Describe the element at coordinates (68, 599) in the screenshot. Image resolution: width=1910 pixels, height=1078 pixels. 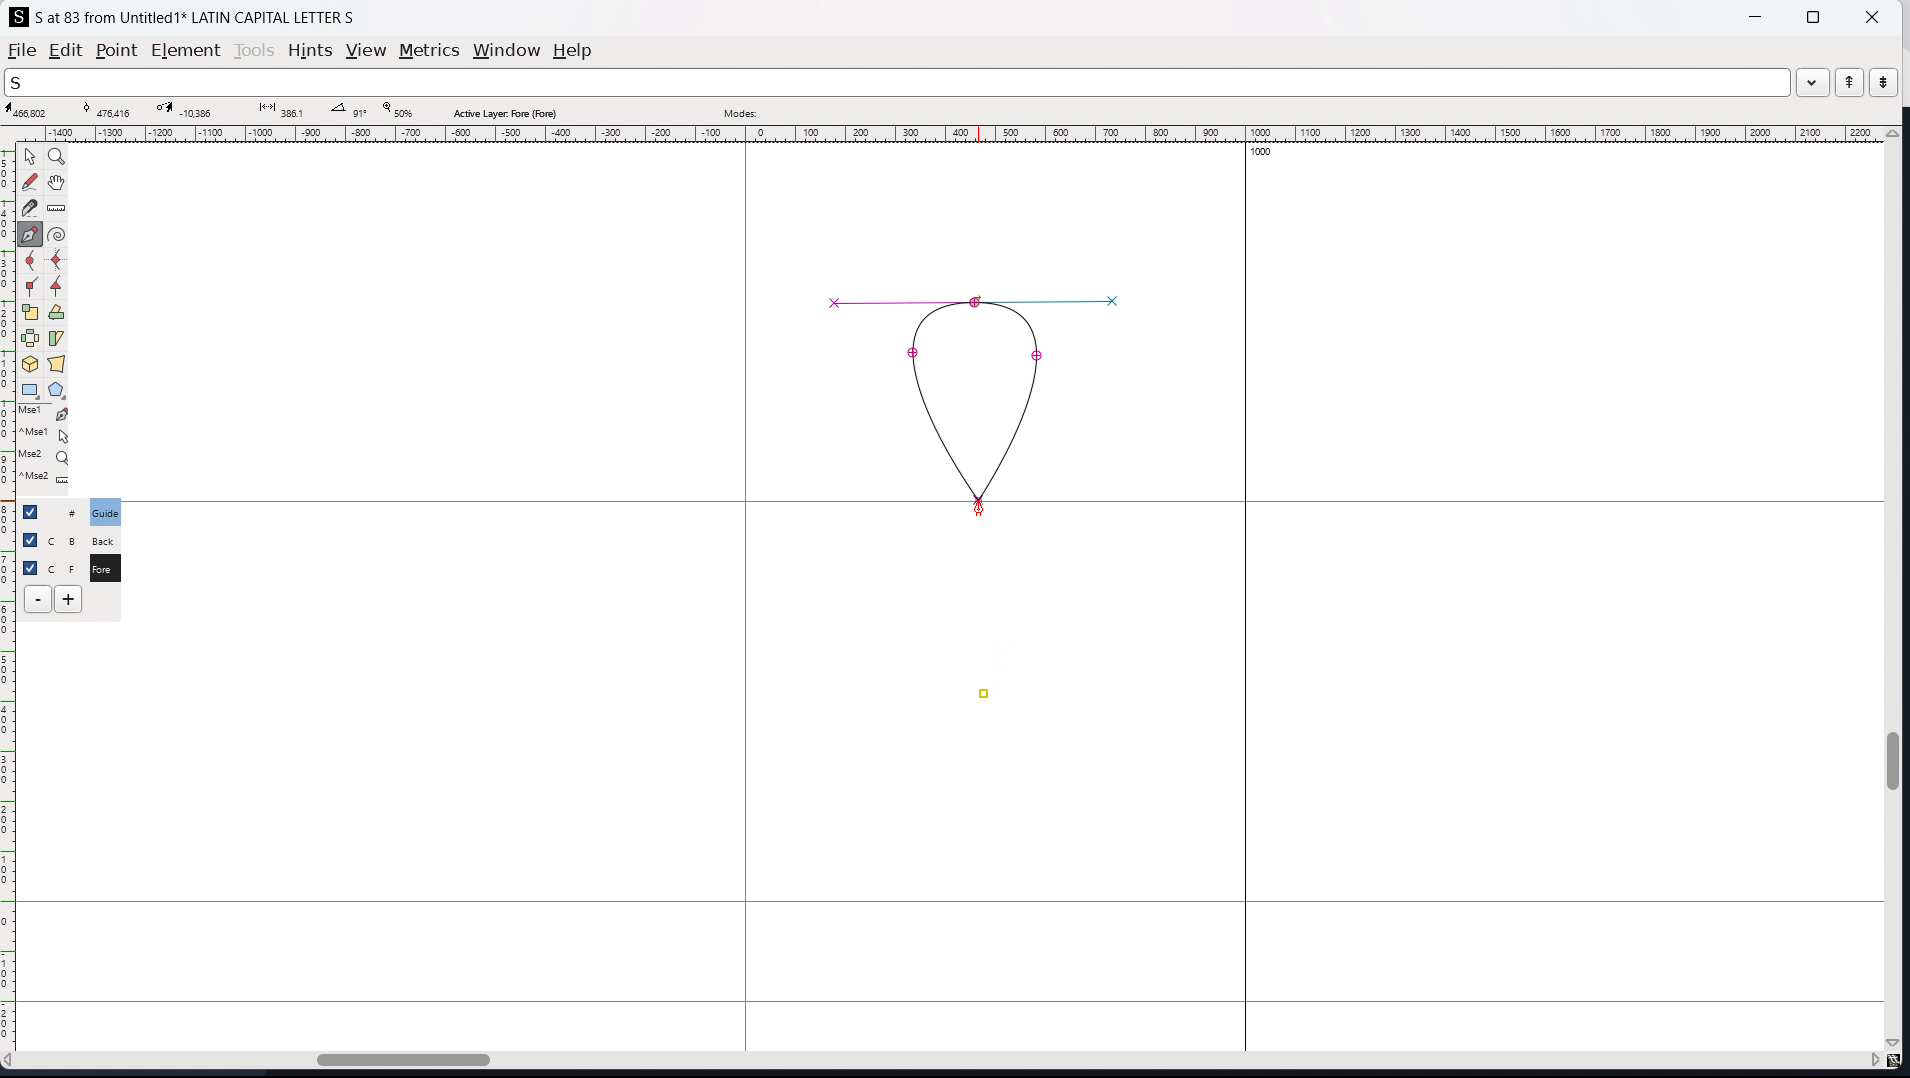
I see `add layers` at that location.